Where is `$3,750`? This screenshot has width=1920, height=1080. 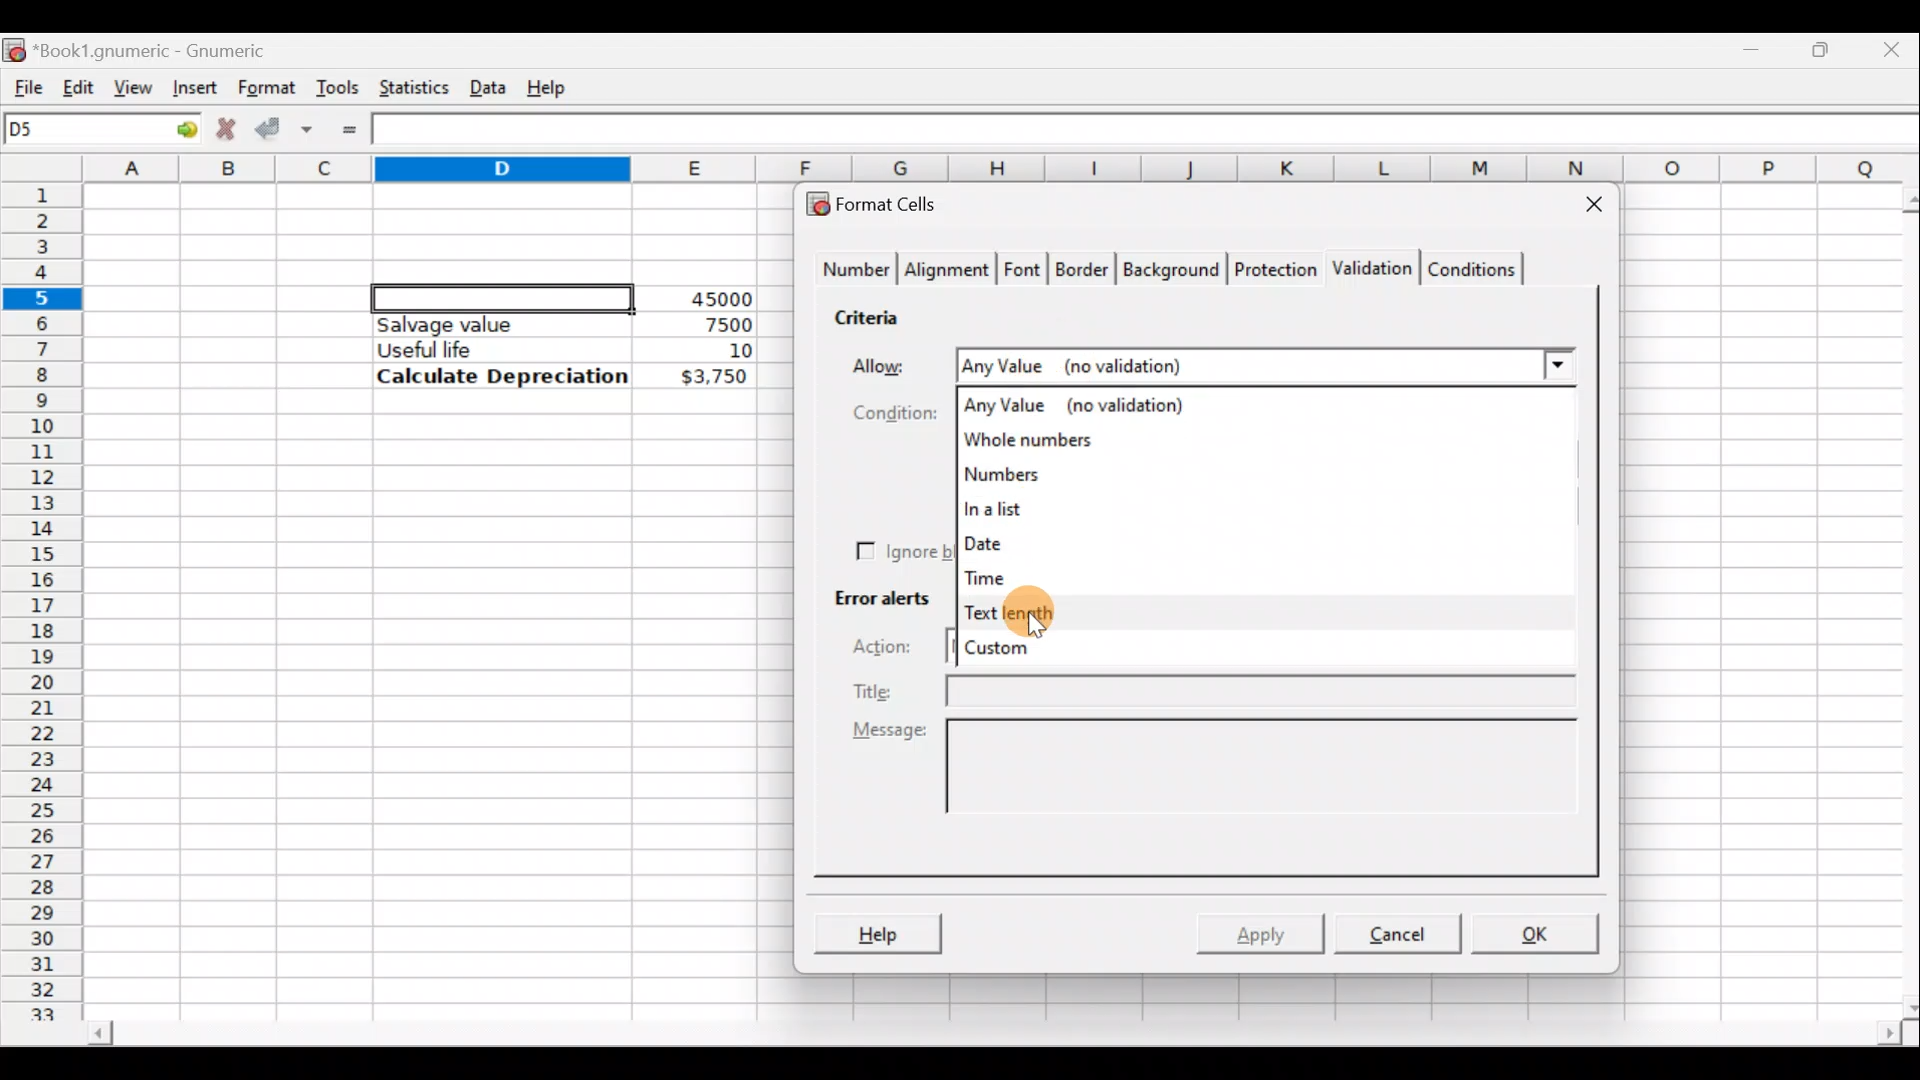 $3,750 is located at coordinates (712, 378).